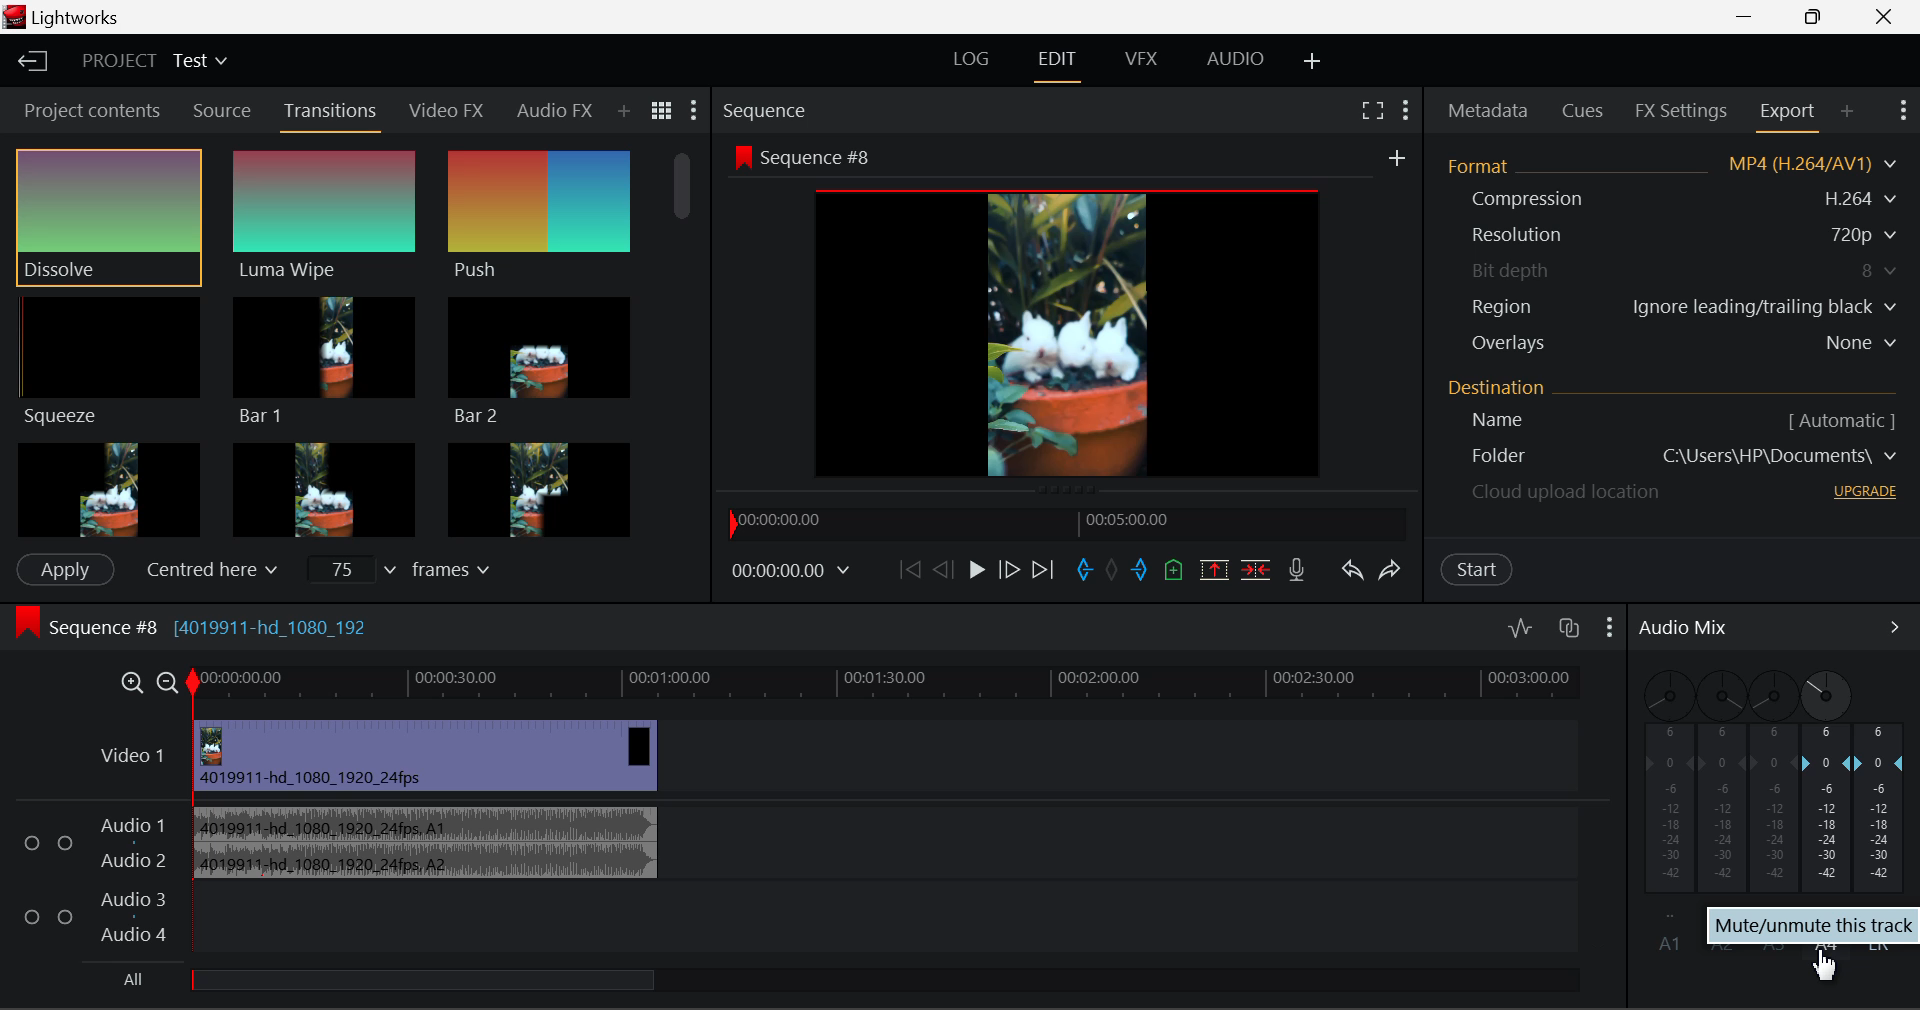  What do you see at coordinates (1372, 110) in the screenshot?
I see `Full Screen` at bounding box center [1372, 110].